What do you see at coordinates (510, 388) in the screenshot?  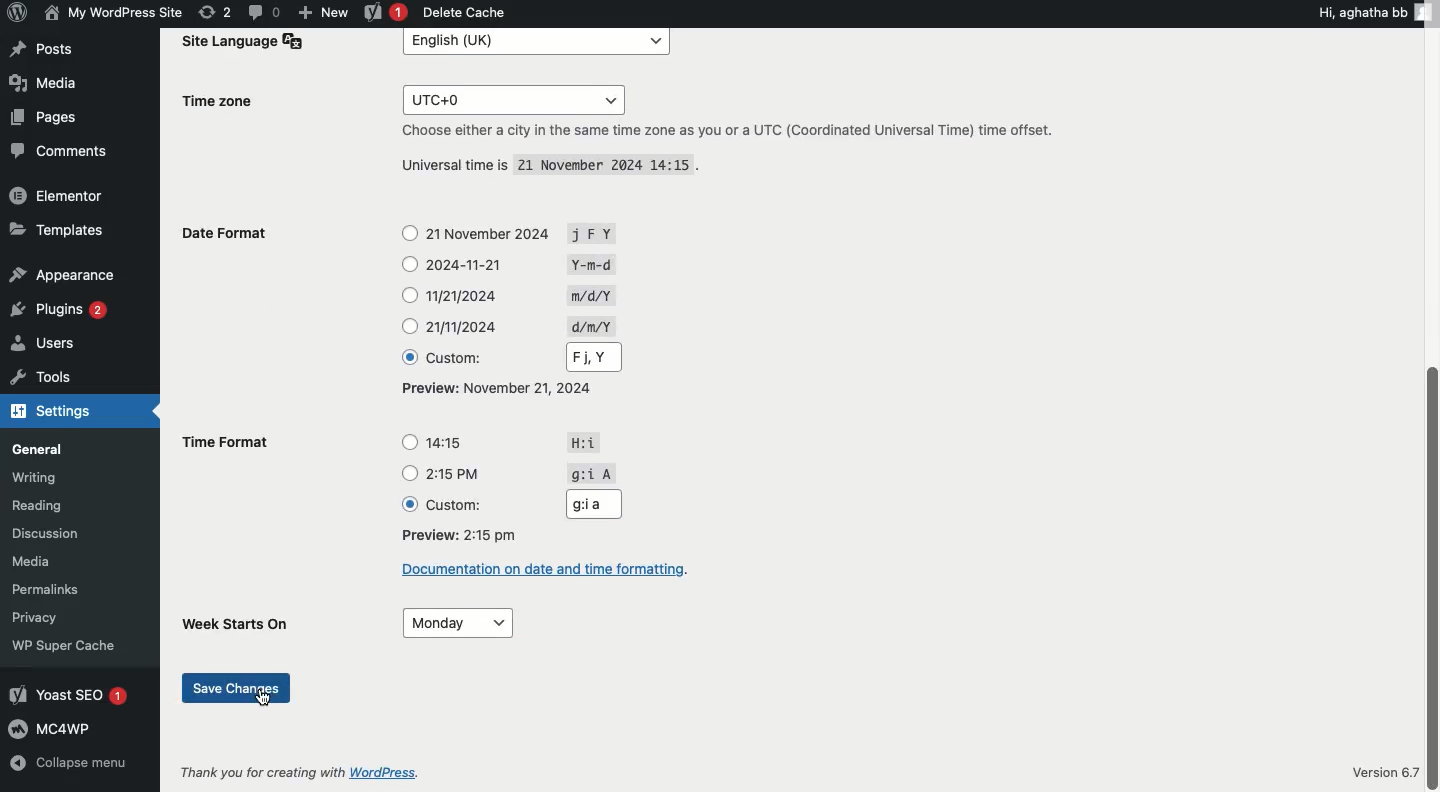 I see `Preview: November 21, 2024` at bounding box center [510, 388].